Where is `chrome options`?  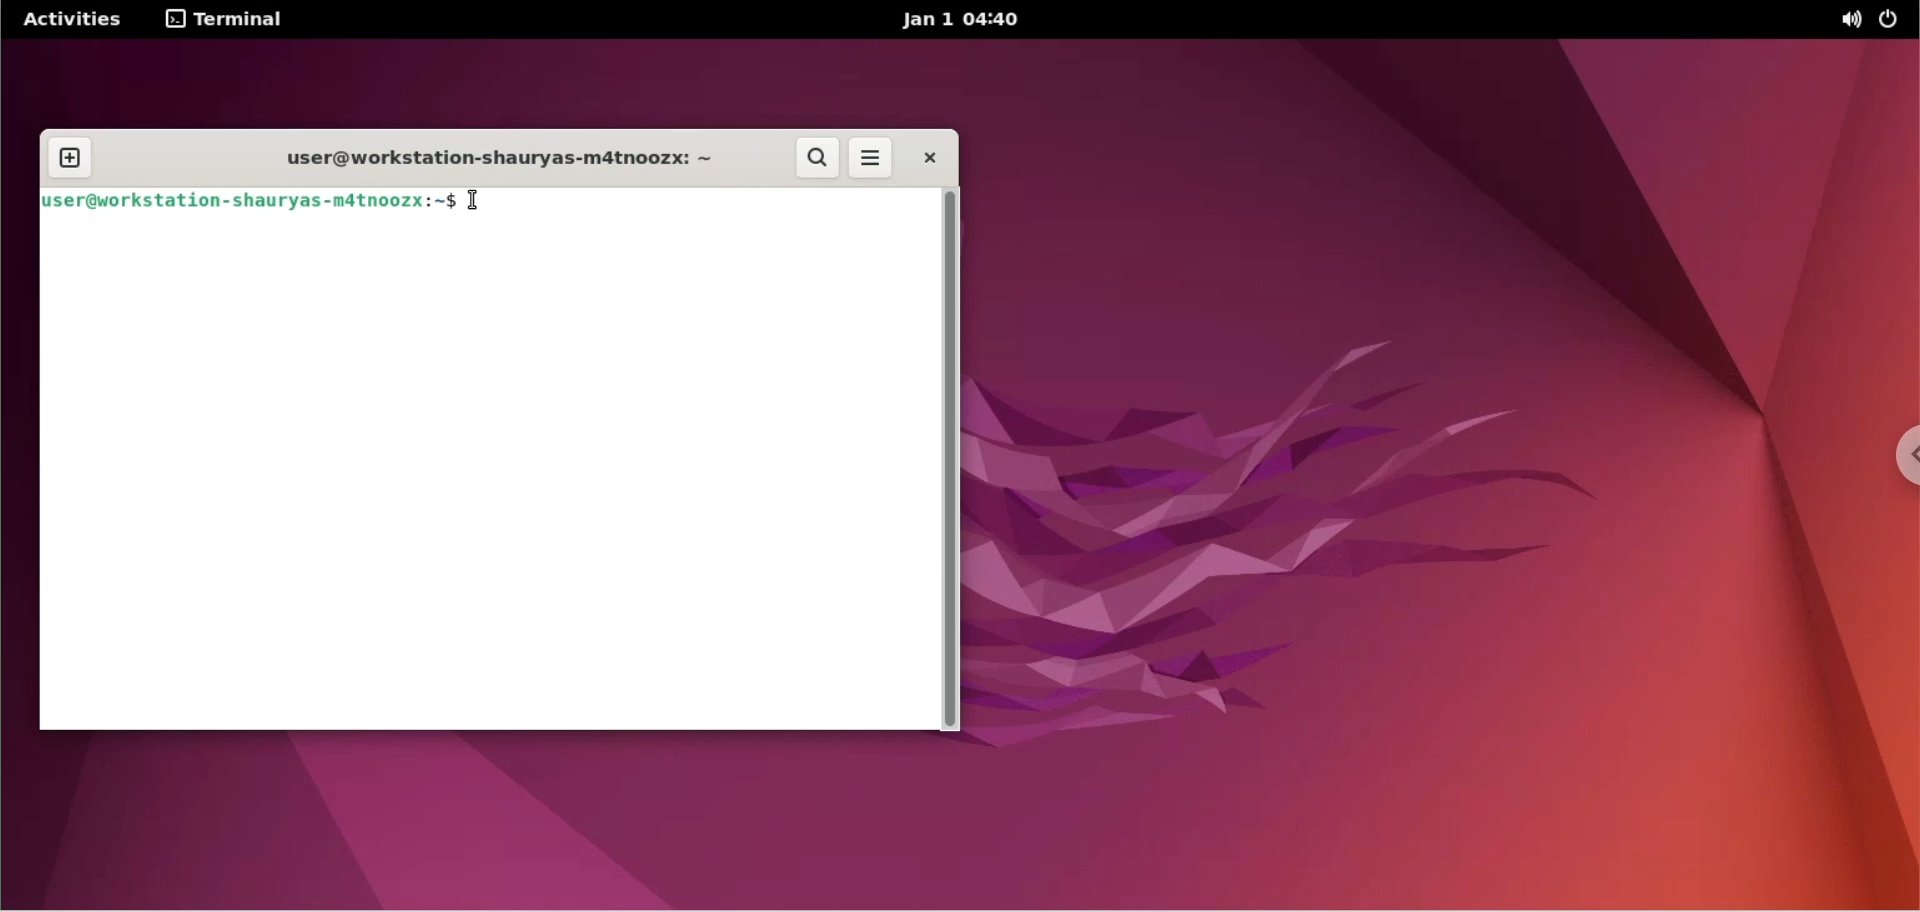 chrome options is located at coordinates (1896, 464).